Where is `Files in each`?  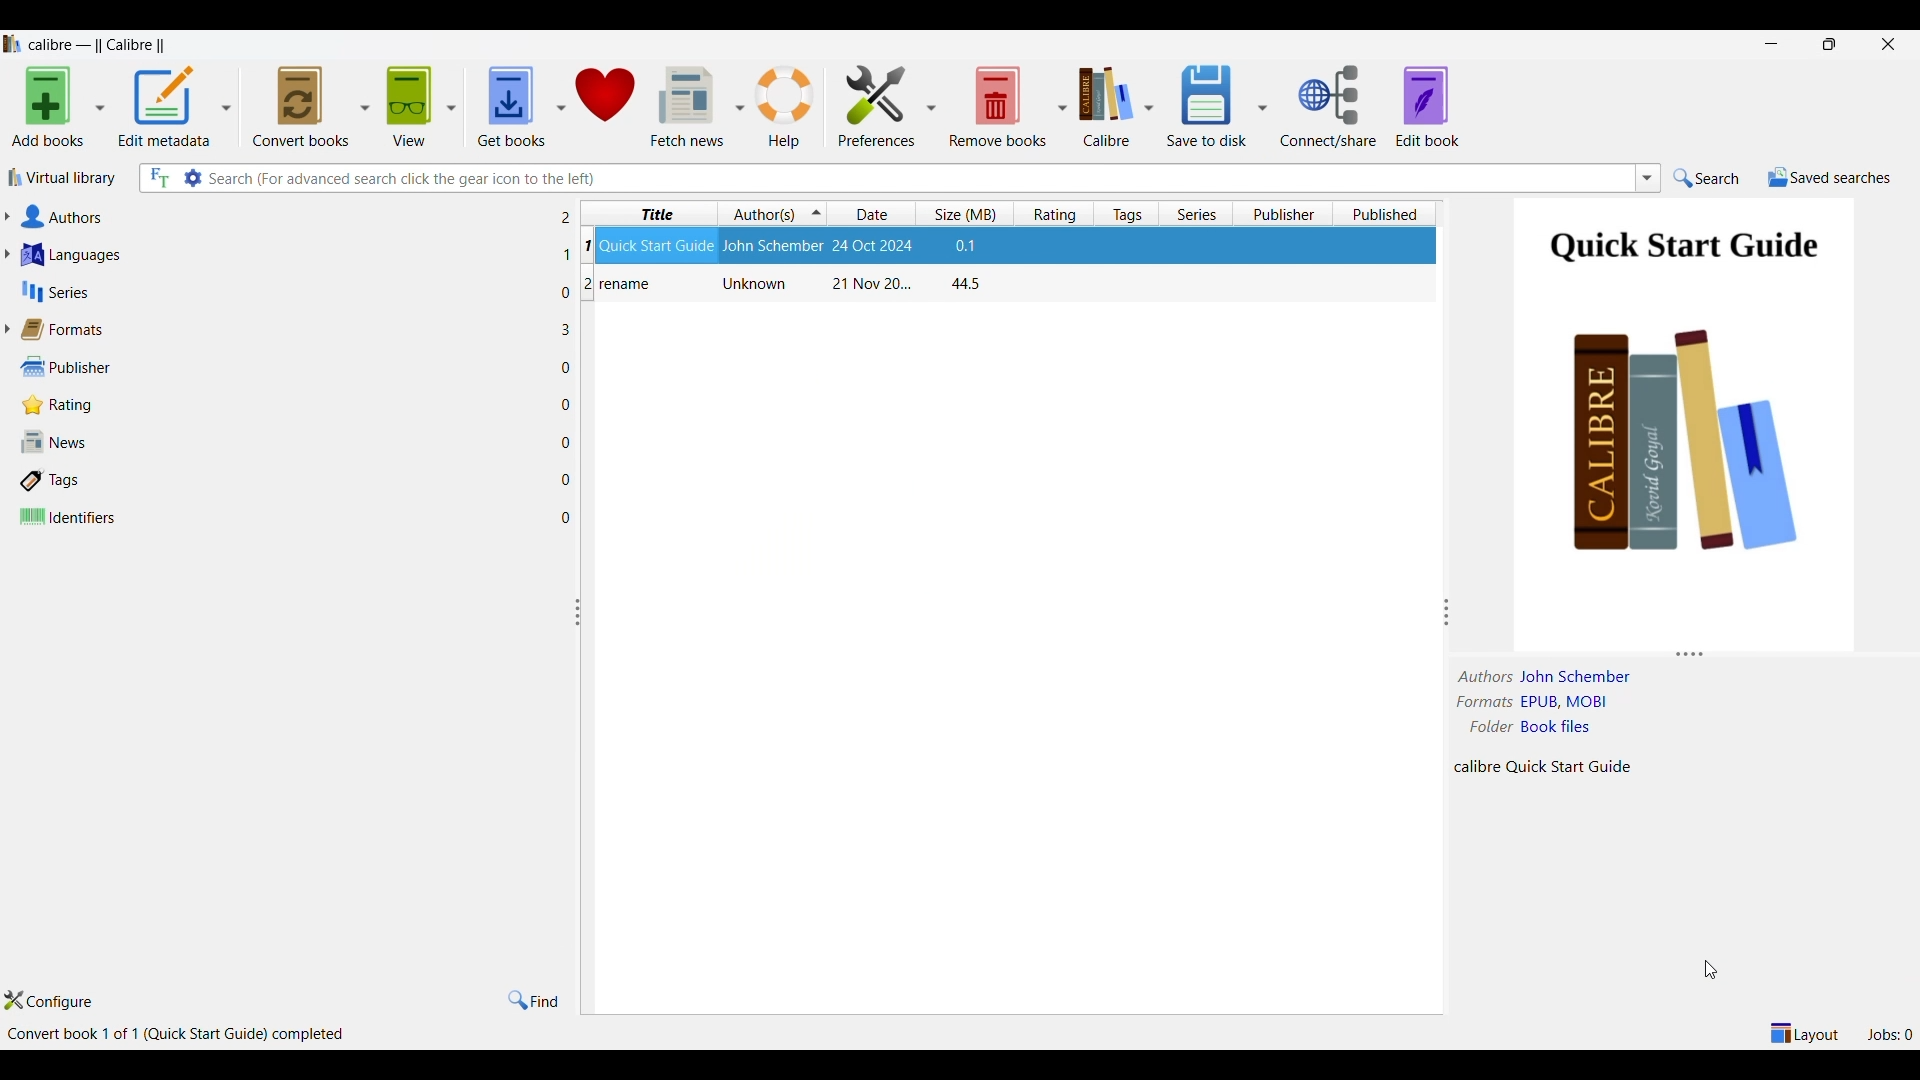 Files in each is located at coordinates (568, 365).